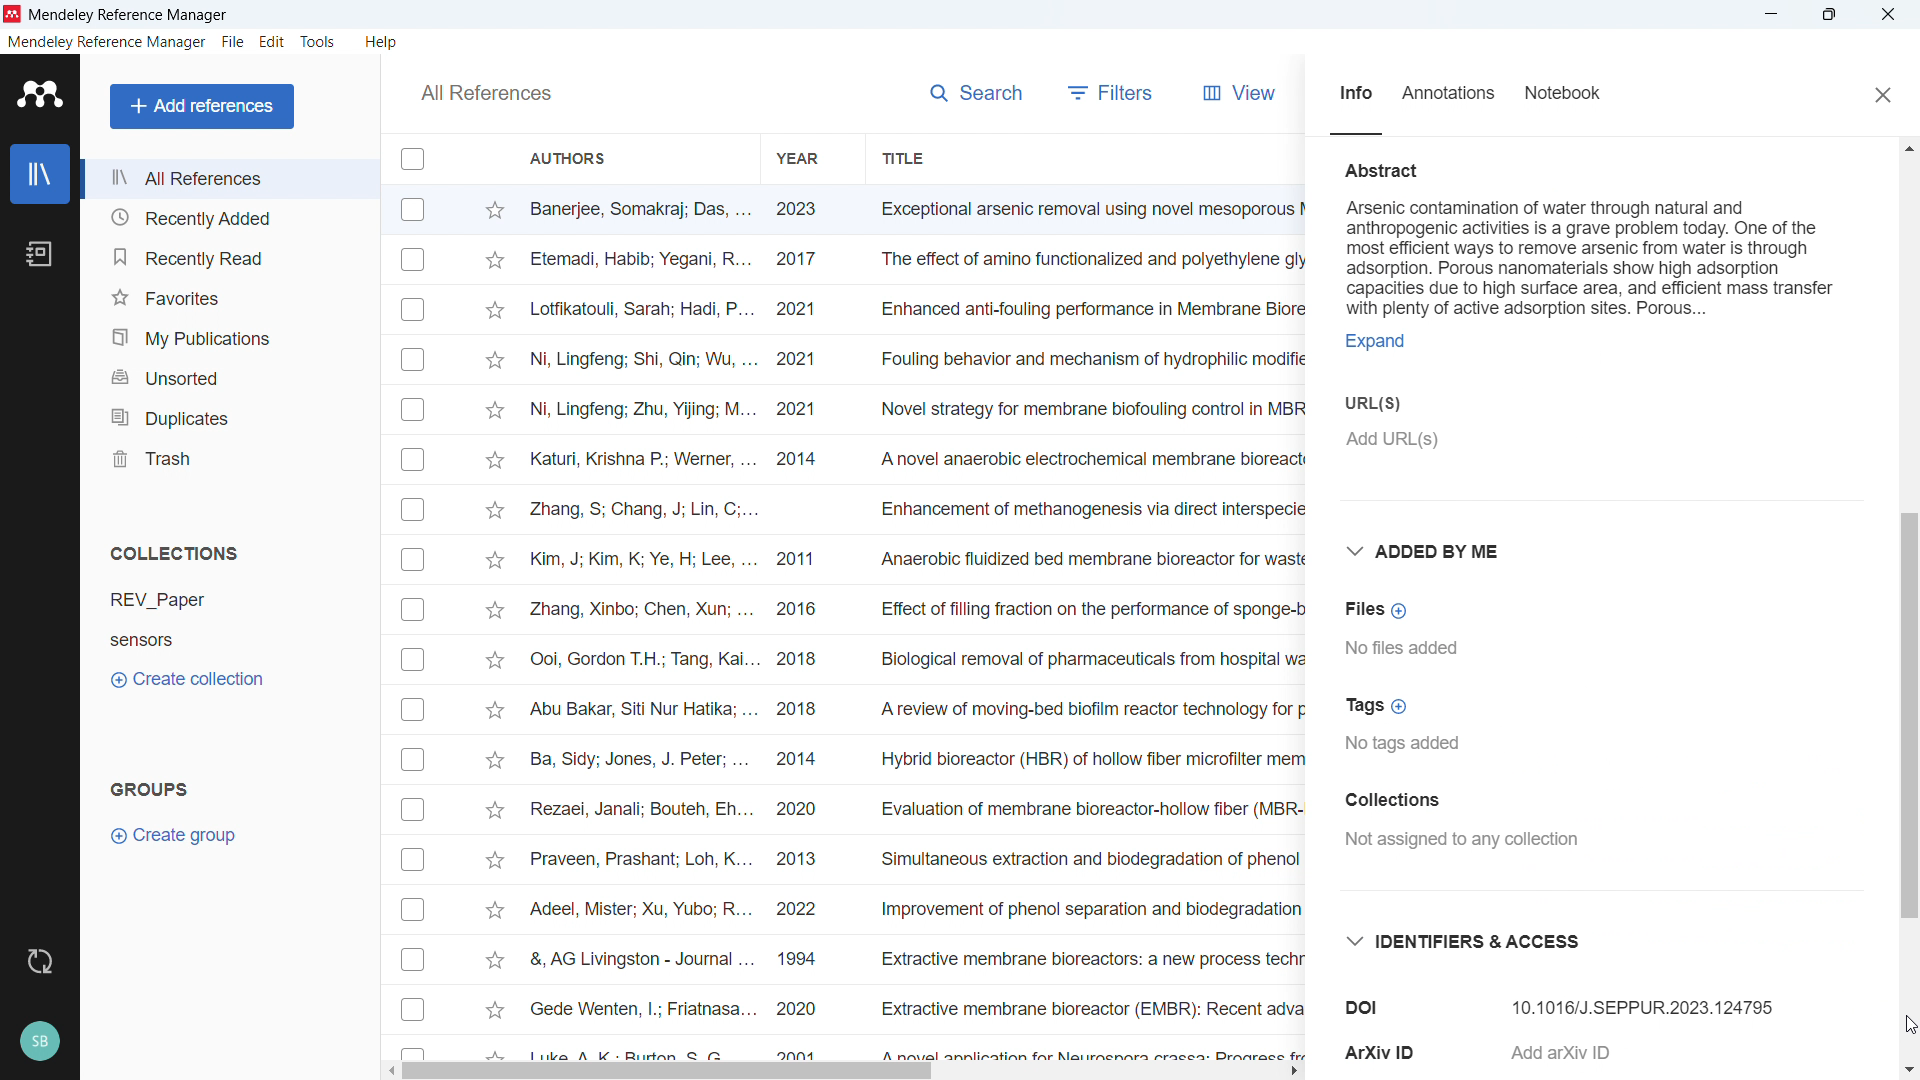 This screenshot has height=1080, width=1920. What do you see at coordinates (1579, 95) in the screenshot?
I see `notebook` at bounding box center [1579, 95].